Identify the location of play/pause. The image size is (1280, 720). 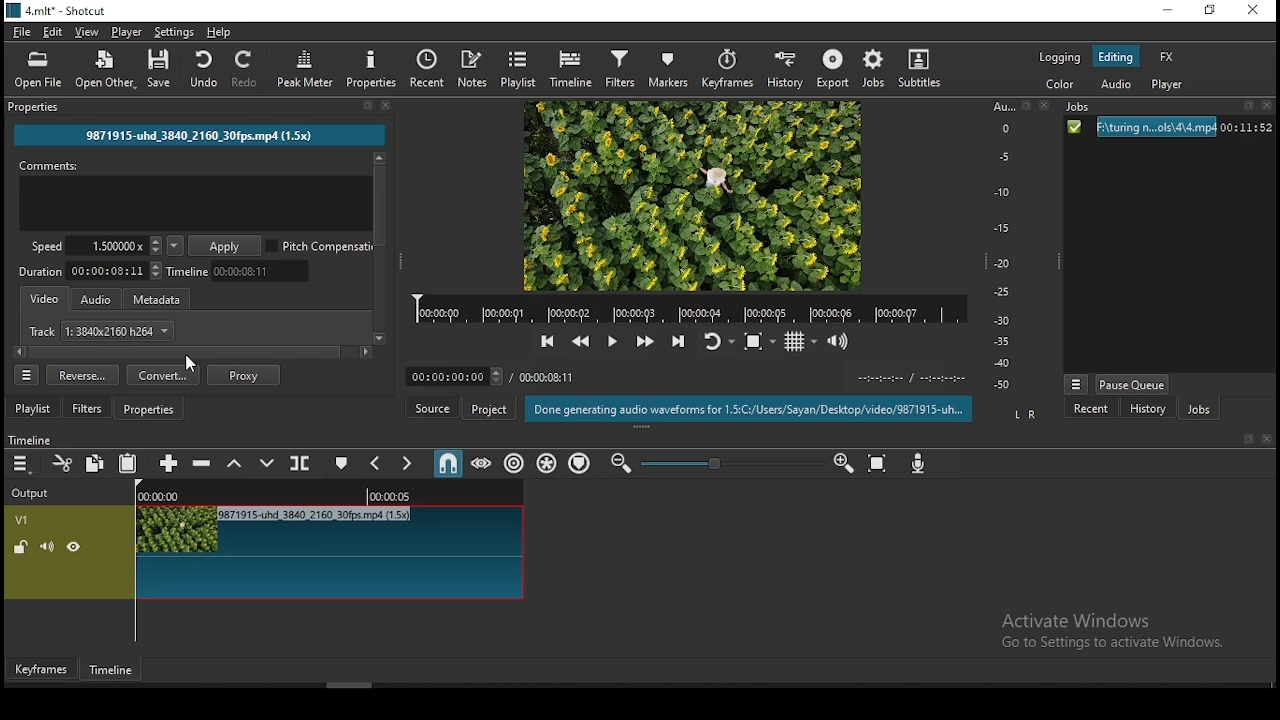
(611, 342).